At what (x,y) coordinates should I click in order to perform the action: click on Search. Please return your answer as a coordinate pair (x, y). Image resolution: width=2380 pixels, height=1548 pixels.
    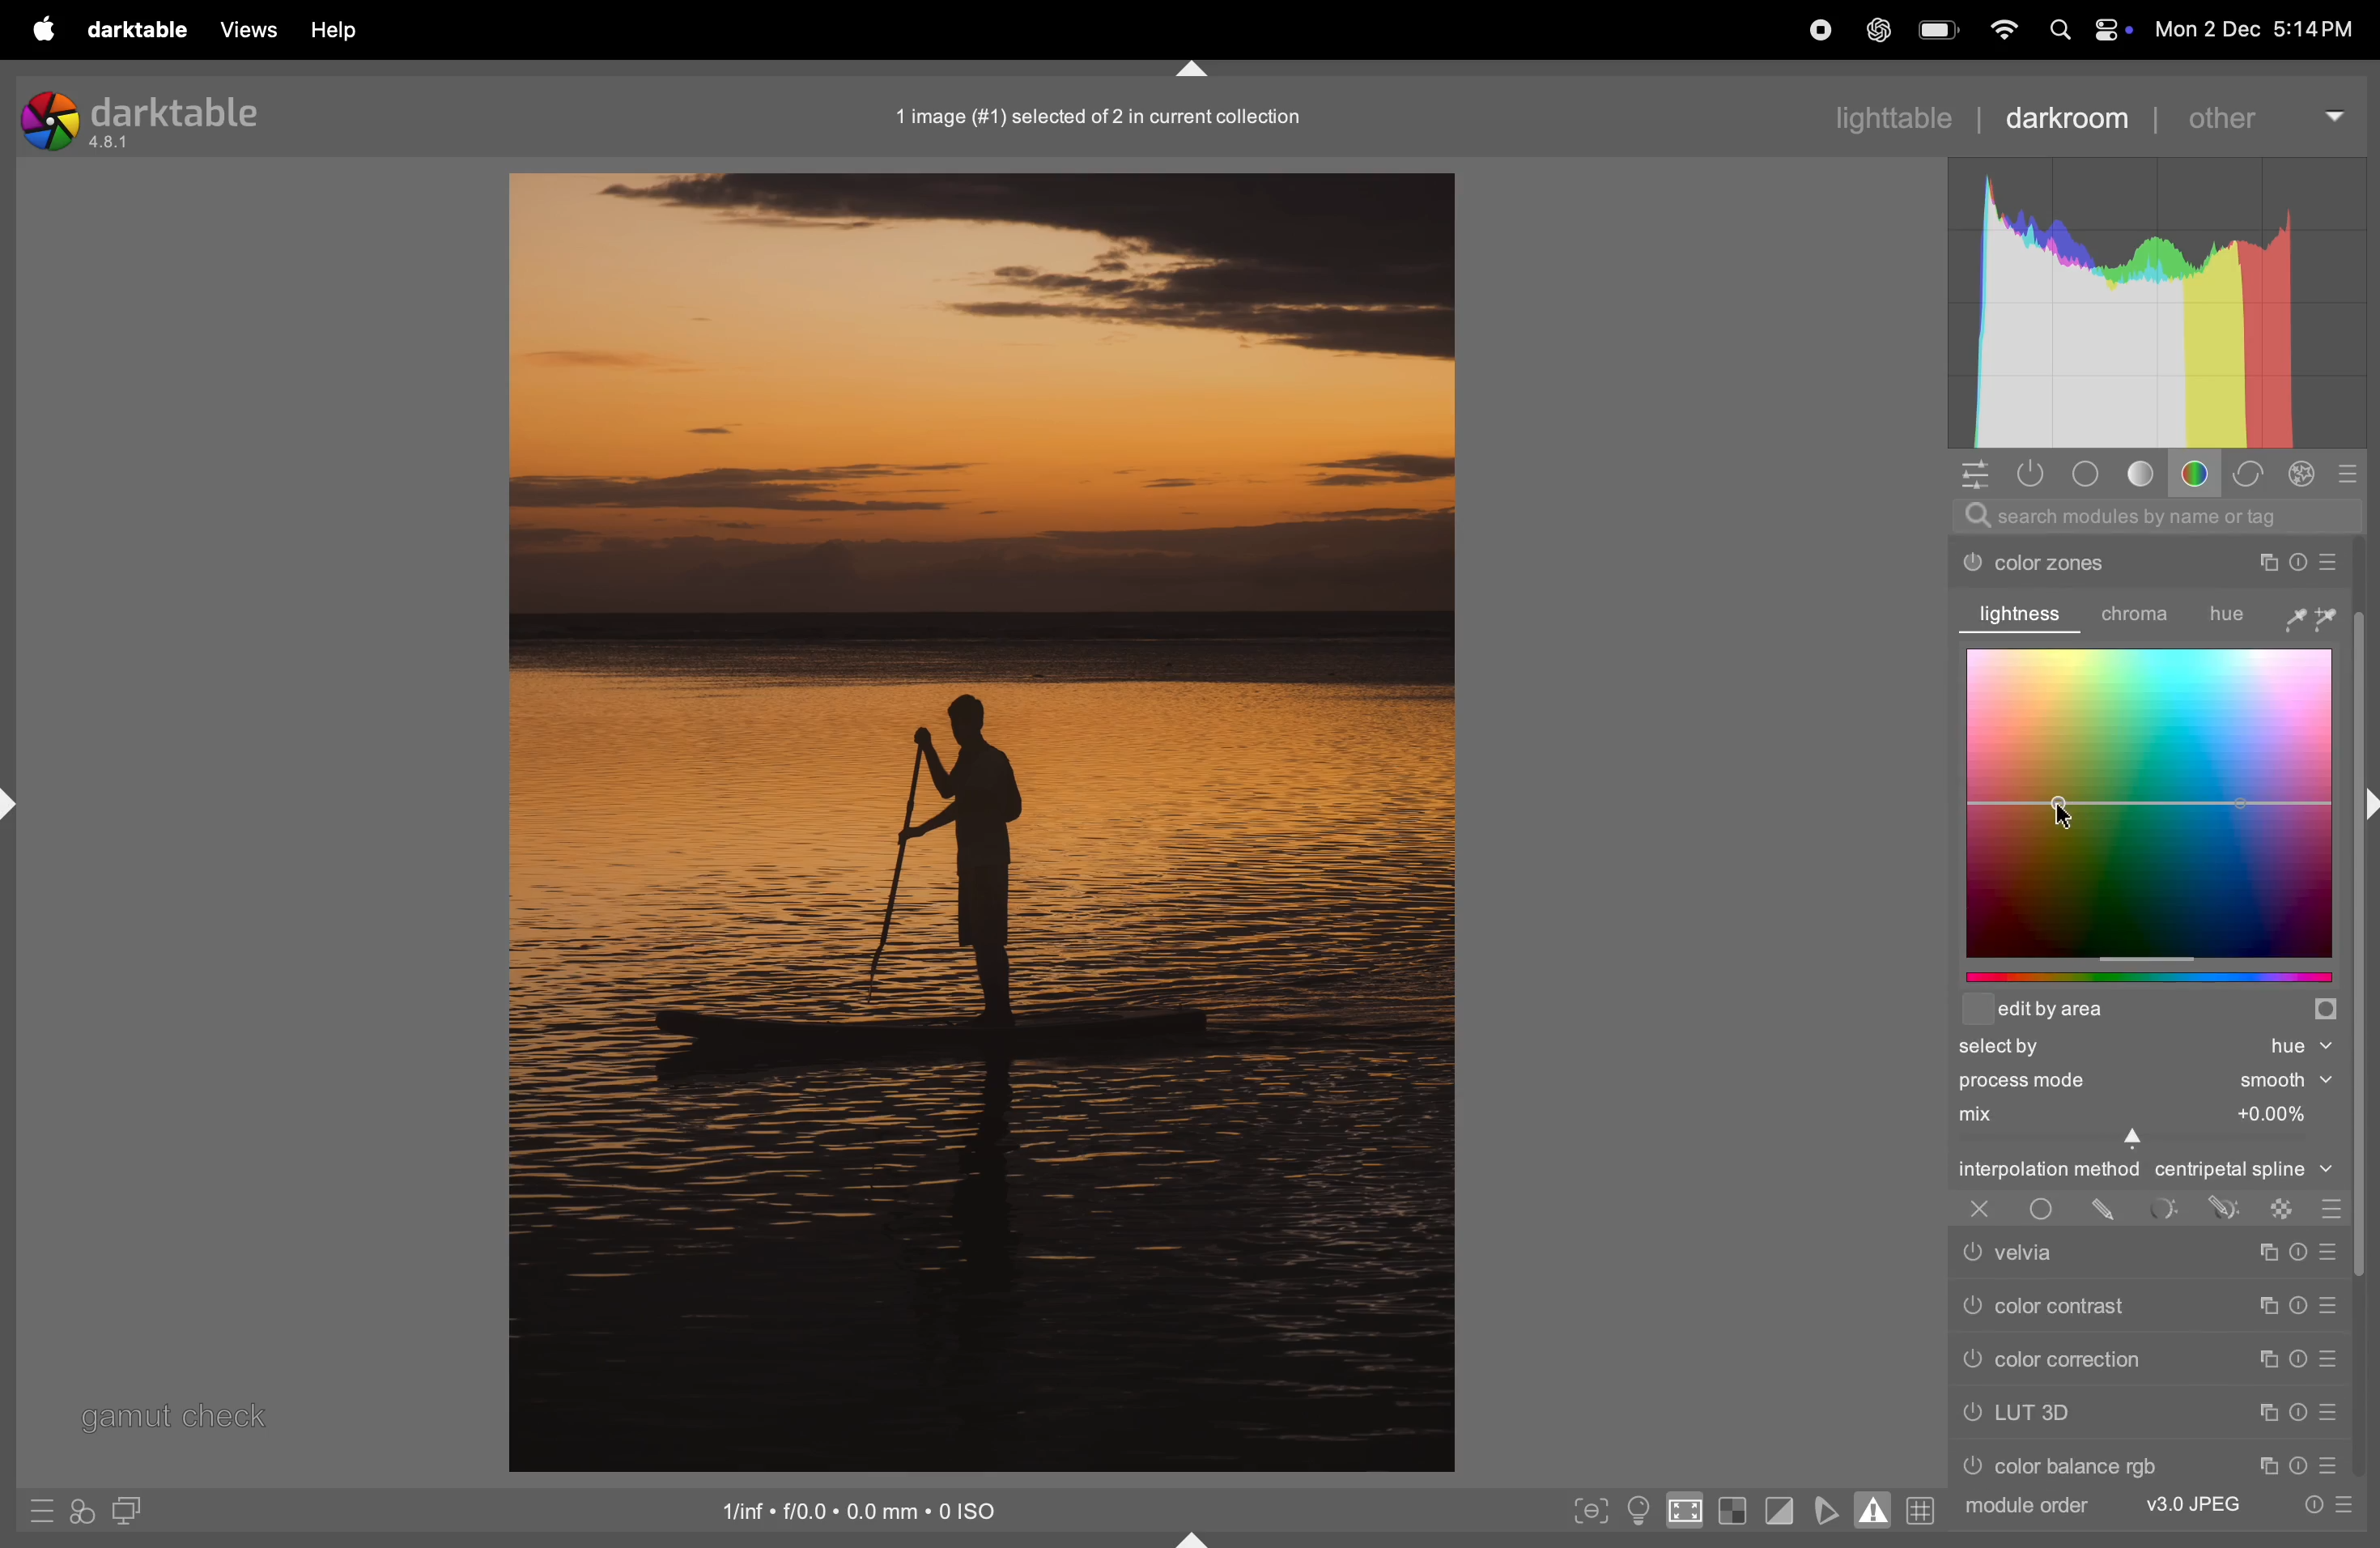
    Looking at the image, I should click on (2061, 31).